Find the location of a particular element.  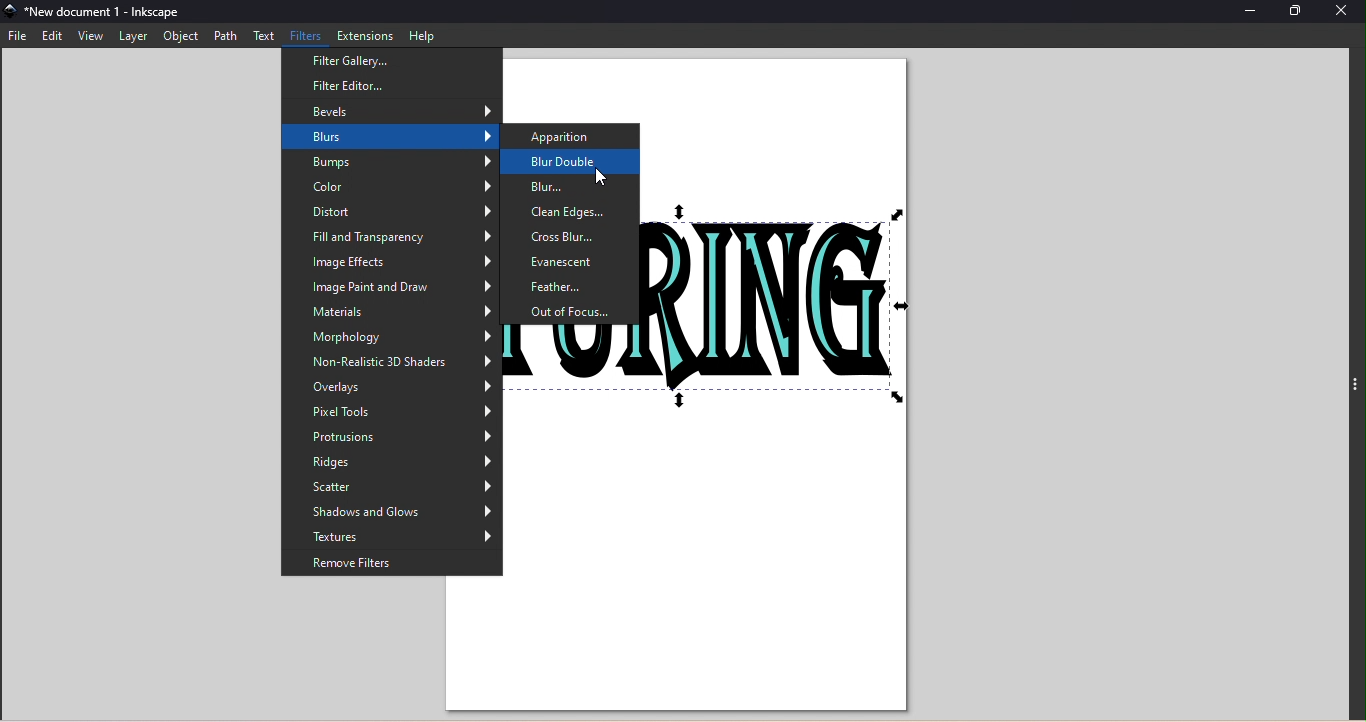

Ridges is located at coordinates (391, 461).